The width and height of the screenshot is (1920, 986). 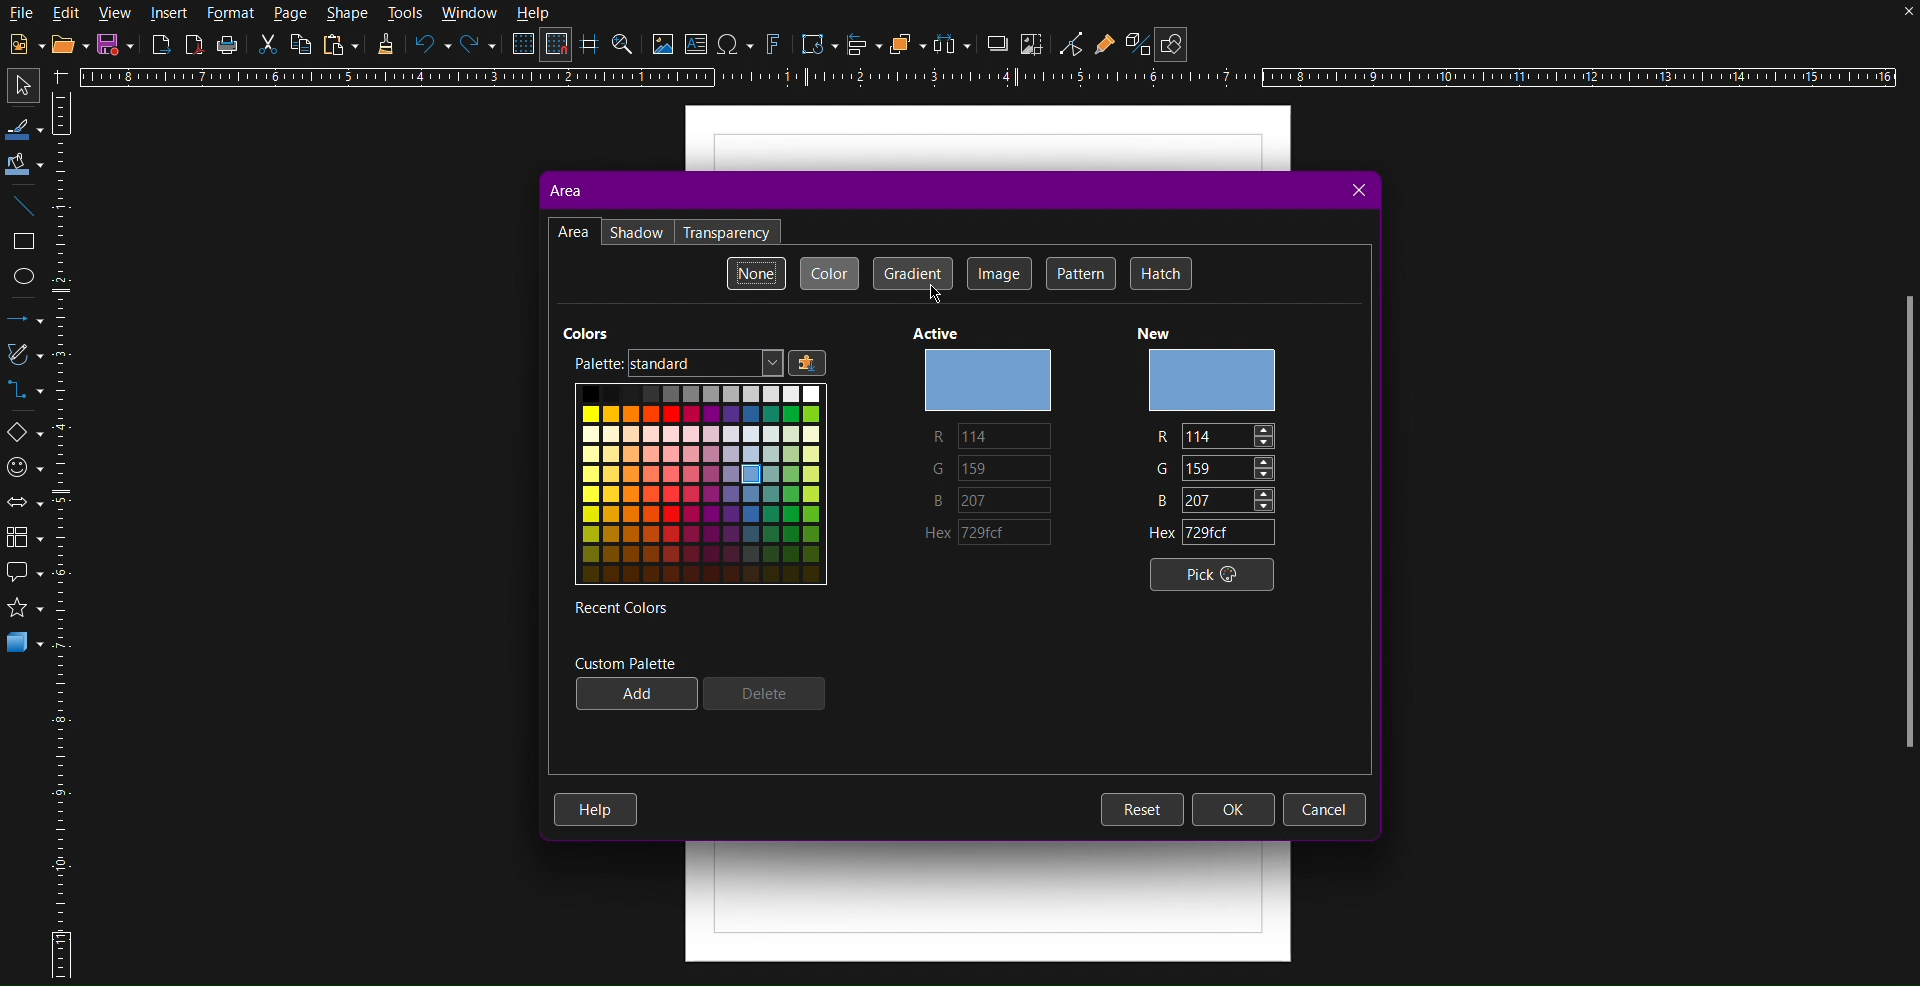 What do you see at coordinates (521, 47) in the screenshot?
I see `Display Grid` at bounding box center [521, 47].